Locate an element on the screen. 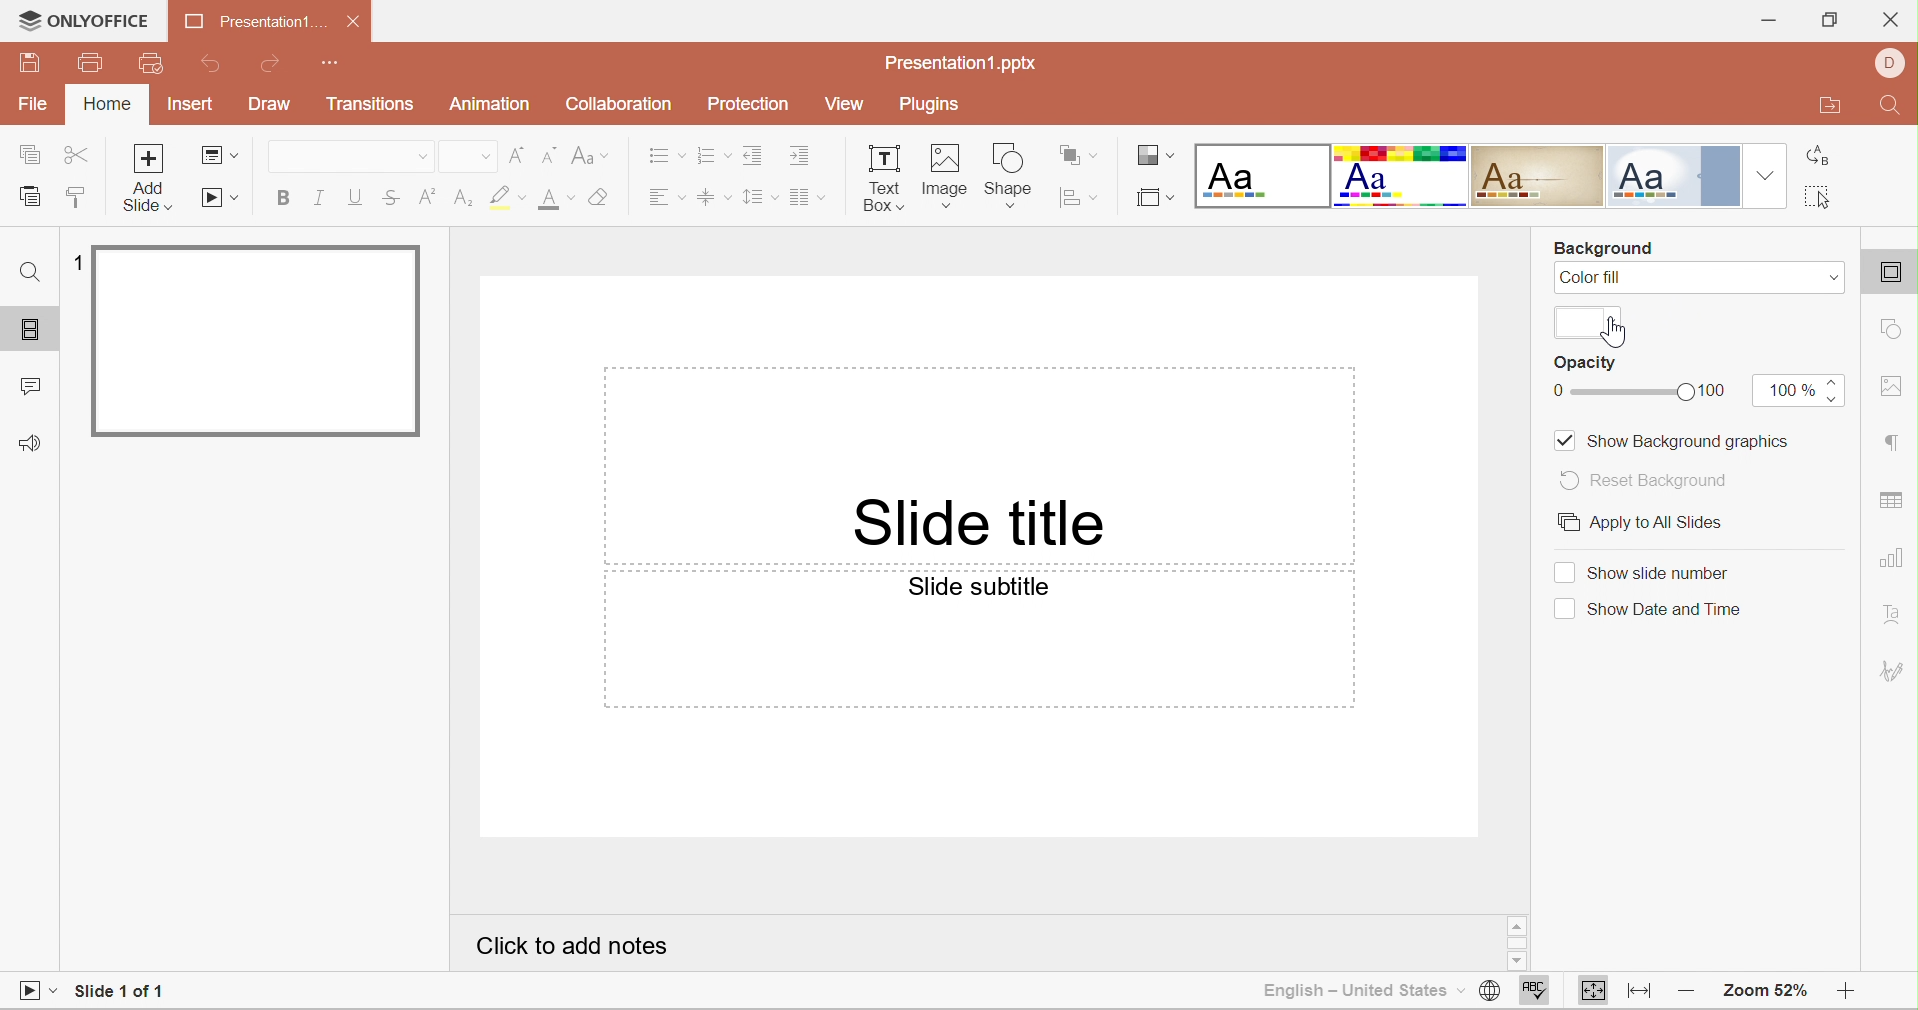 The image size is (1918, 1010). Drop Dwon is located at coordinates (1828, 277).